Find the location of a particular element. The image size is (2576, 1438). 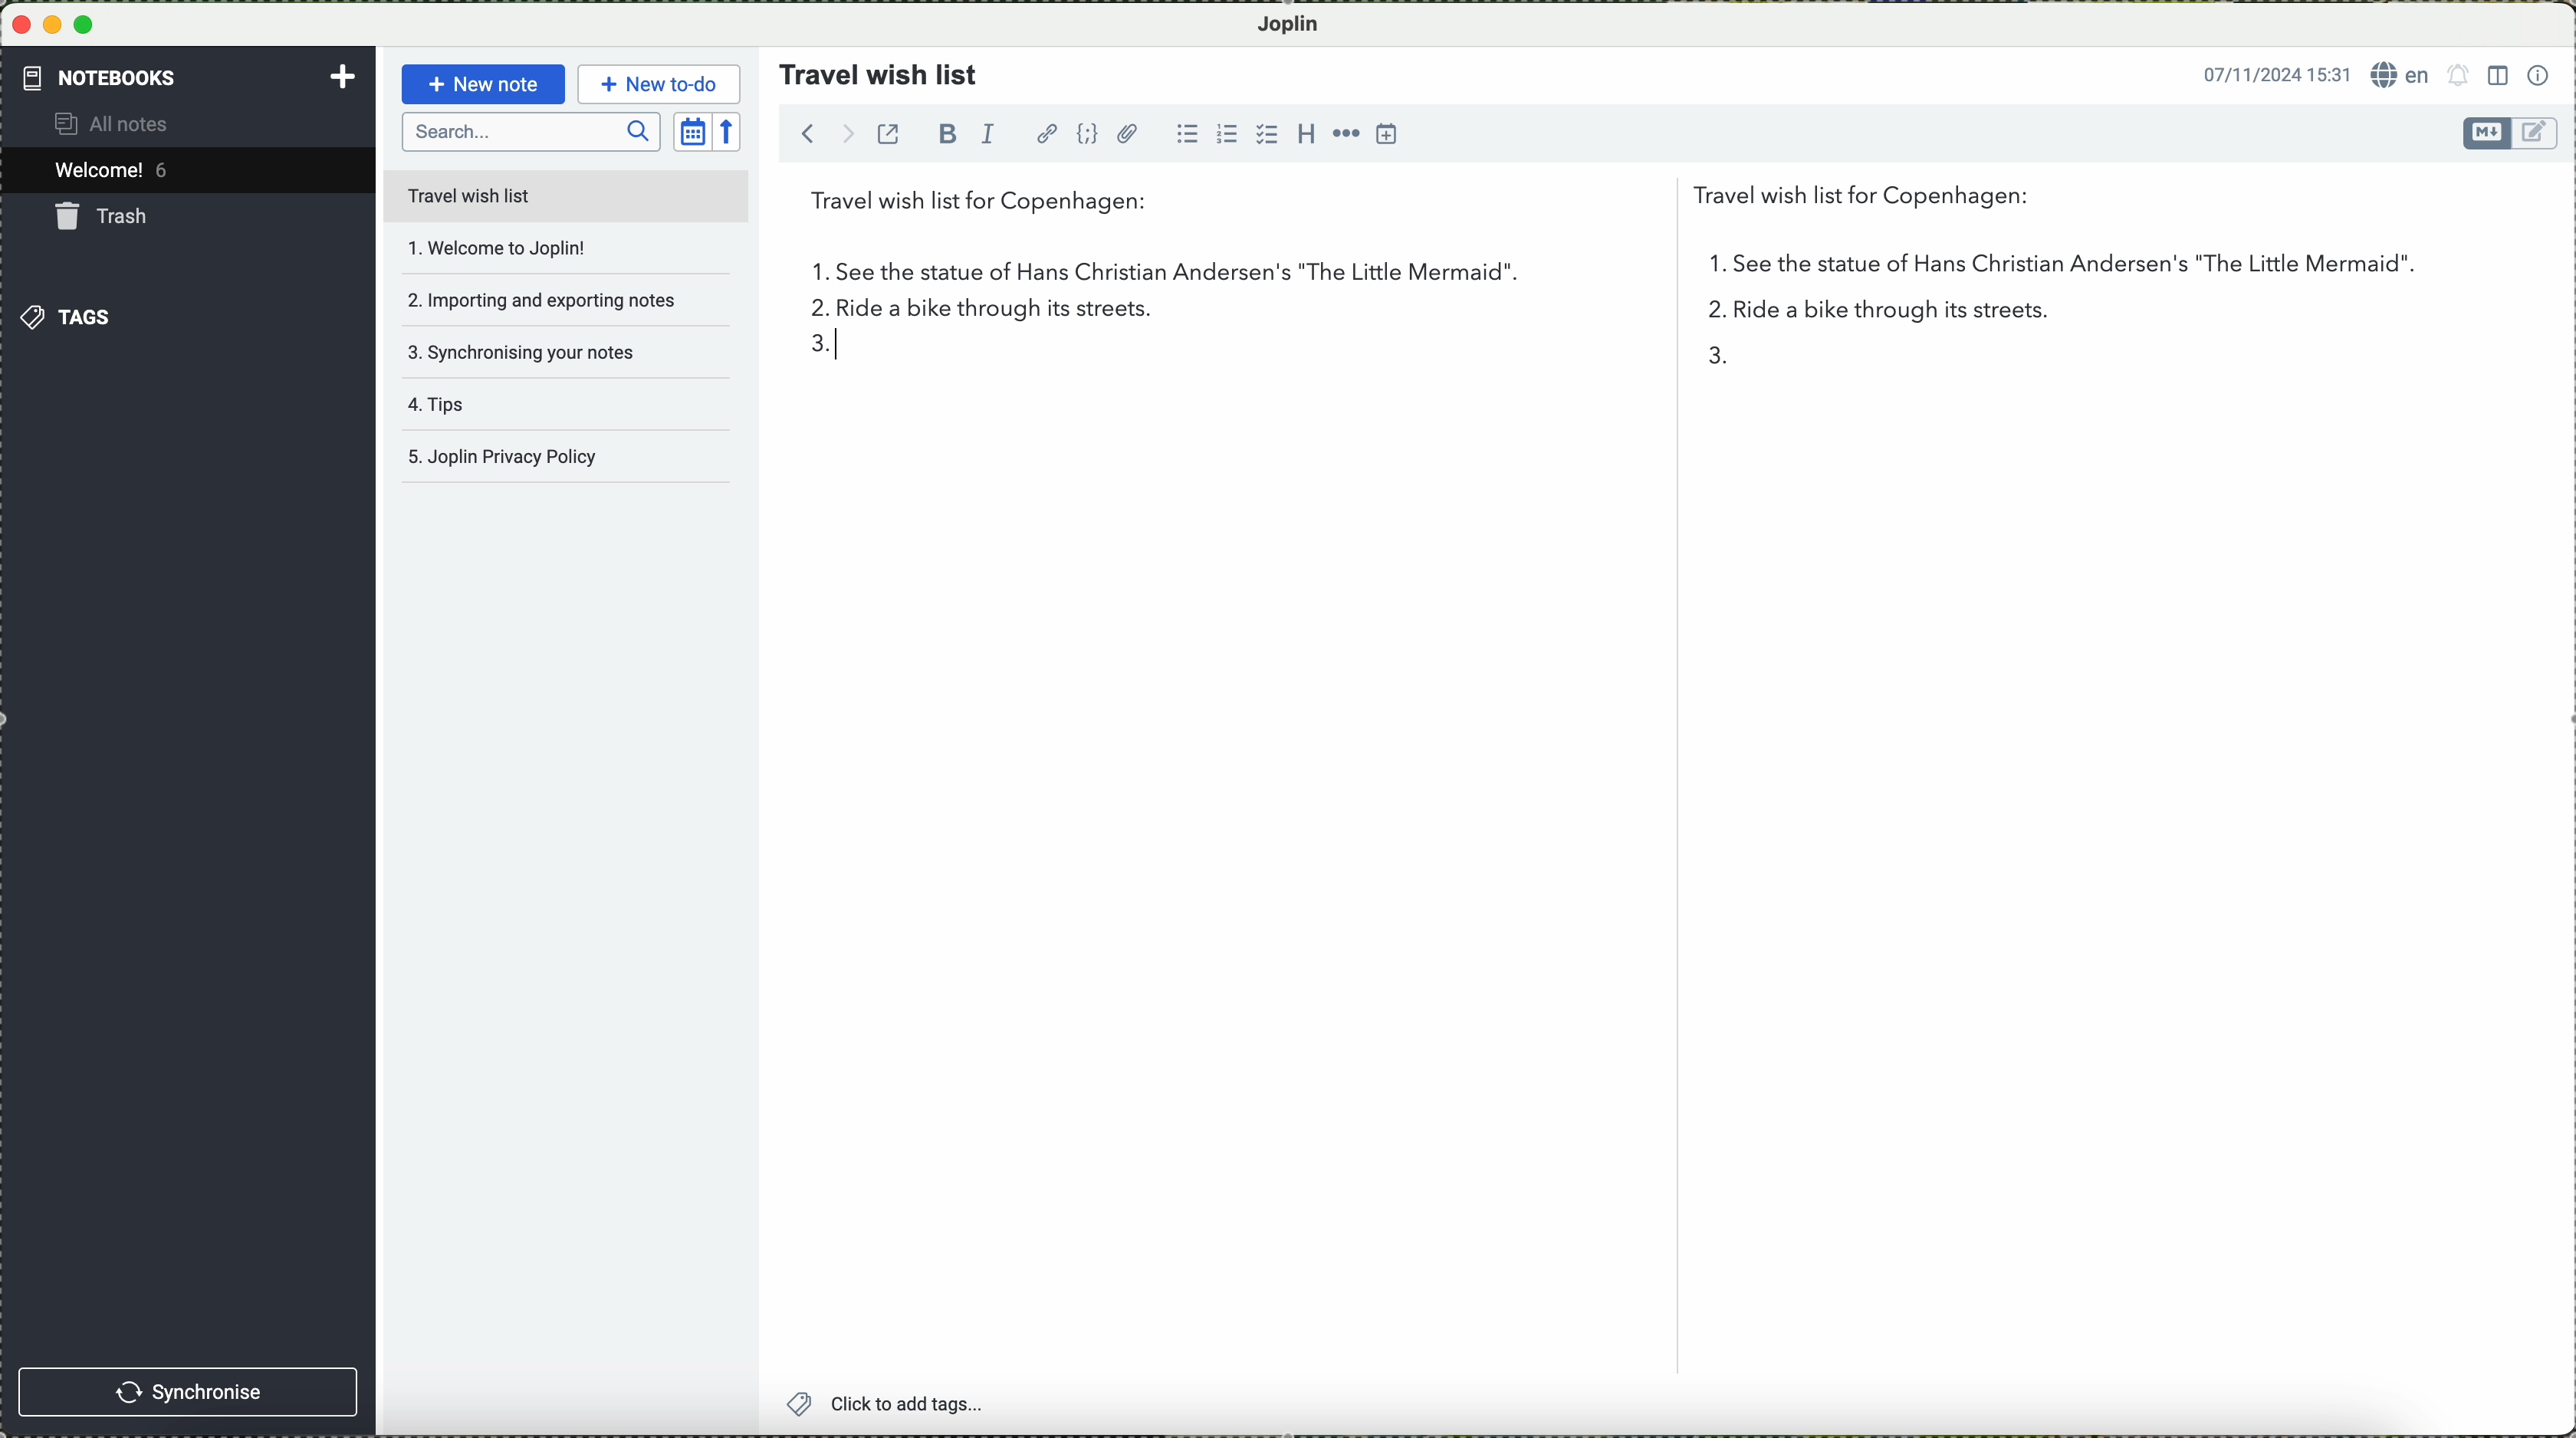

importing and exporting notes is located at coordinates (541, 298).